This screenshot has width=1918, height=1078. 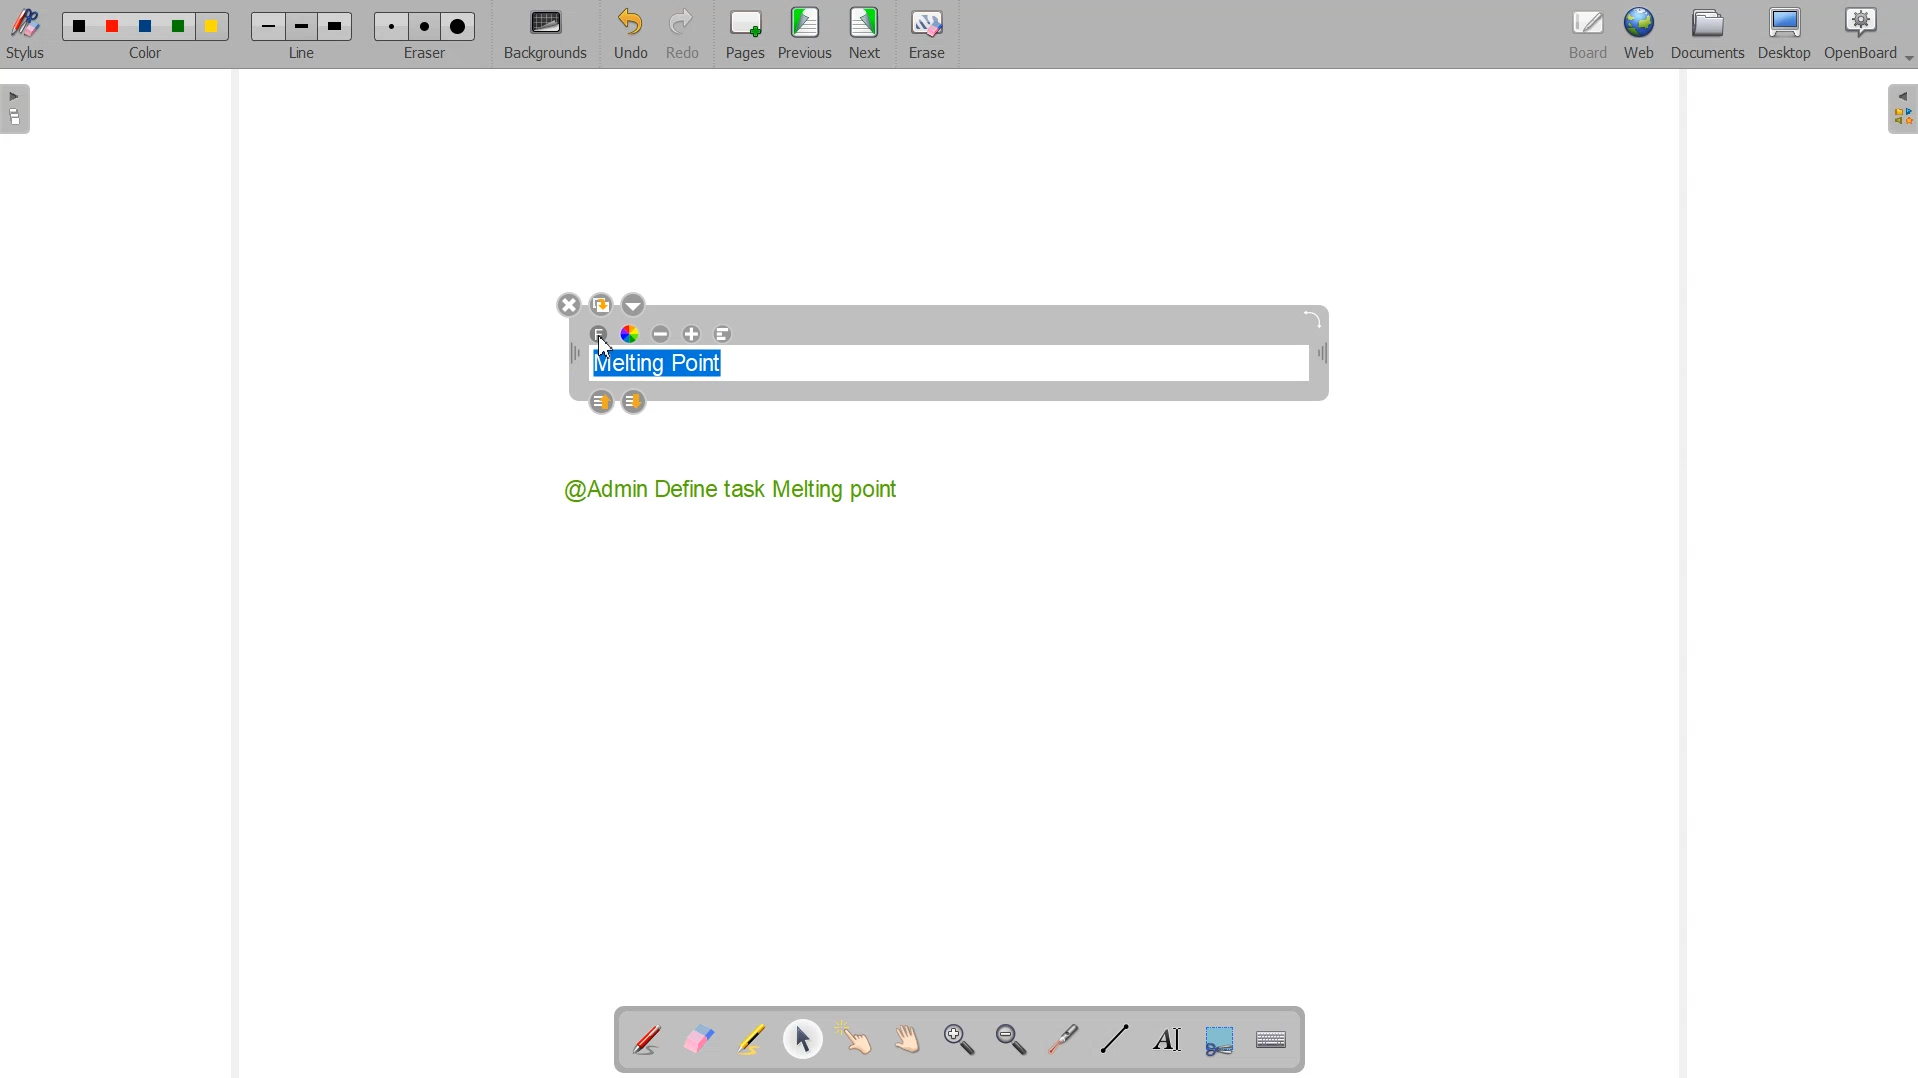 What do you see at coordinates (1063, 1038) in the screenshot?
I see `Virtual laser Pointer` at bounding box center [1063, 1038].